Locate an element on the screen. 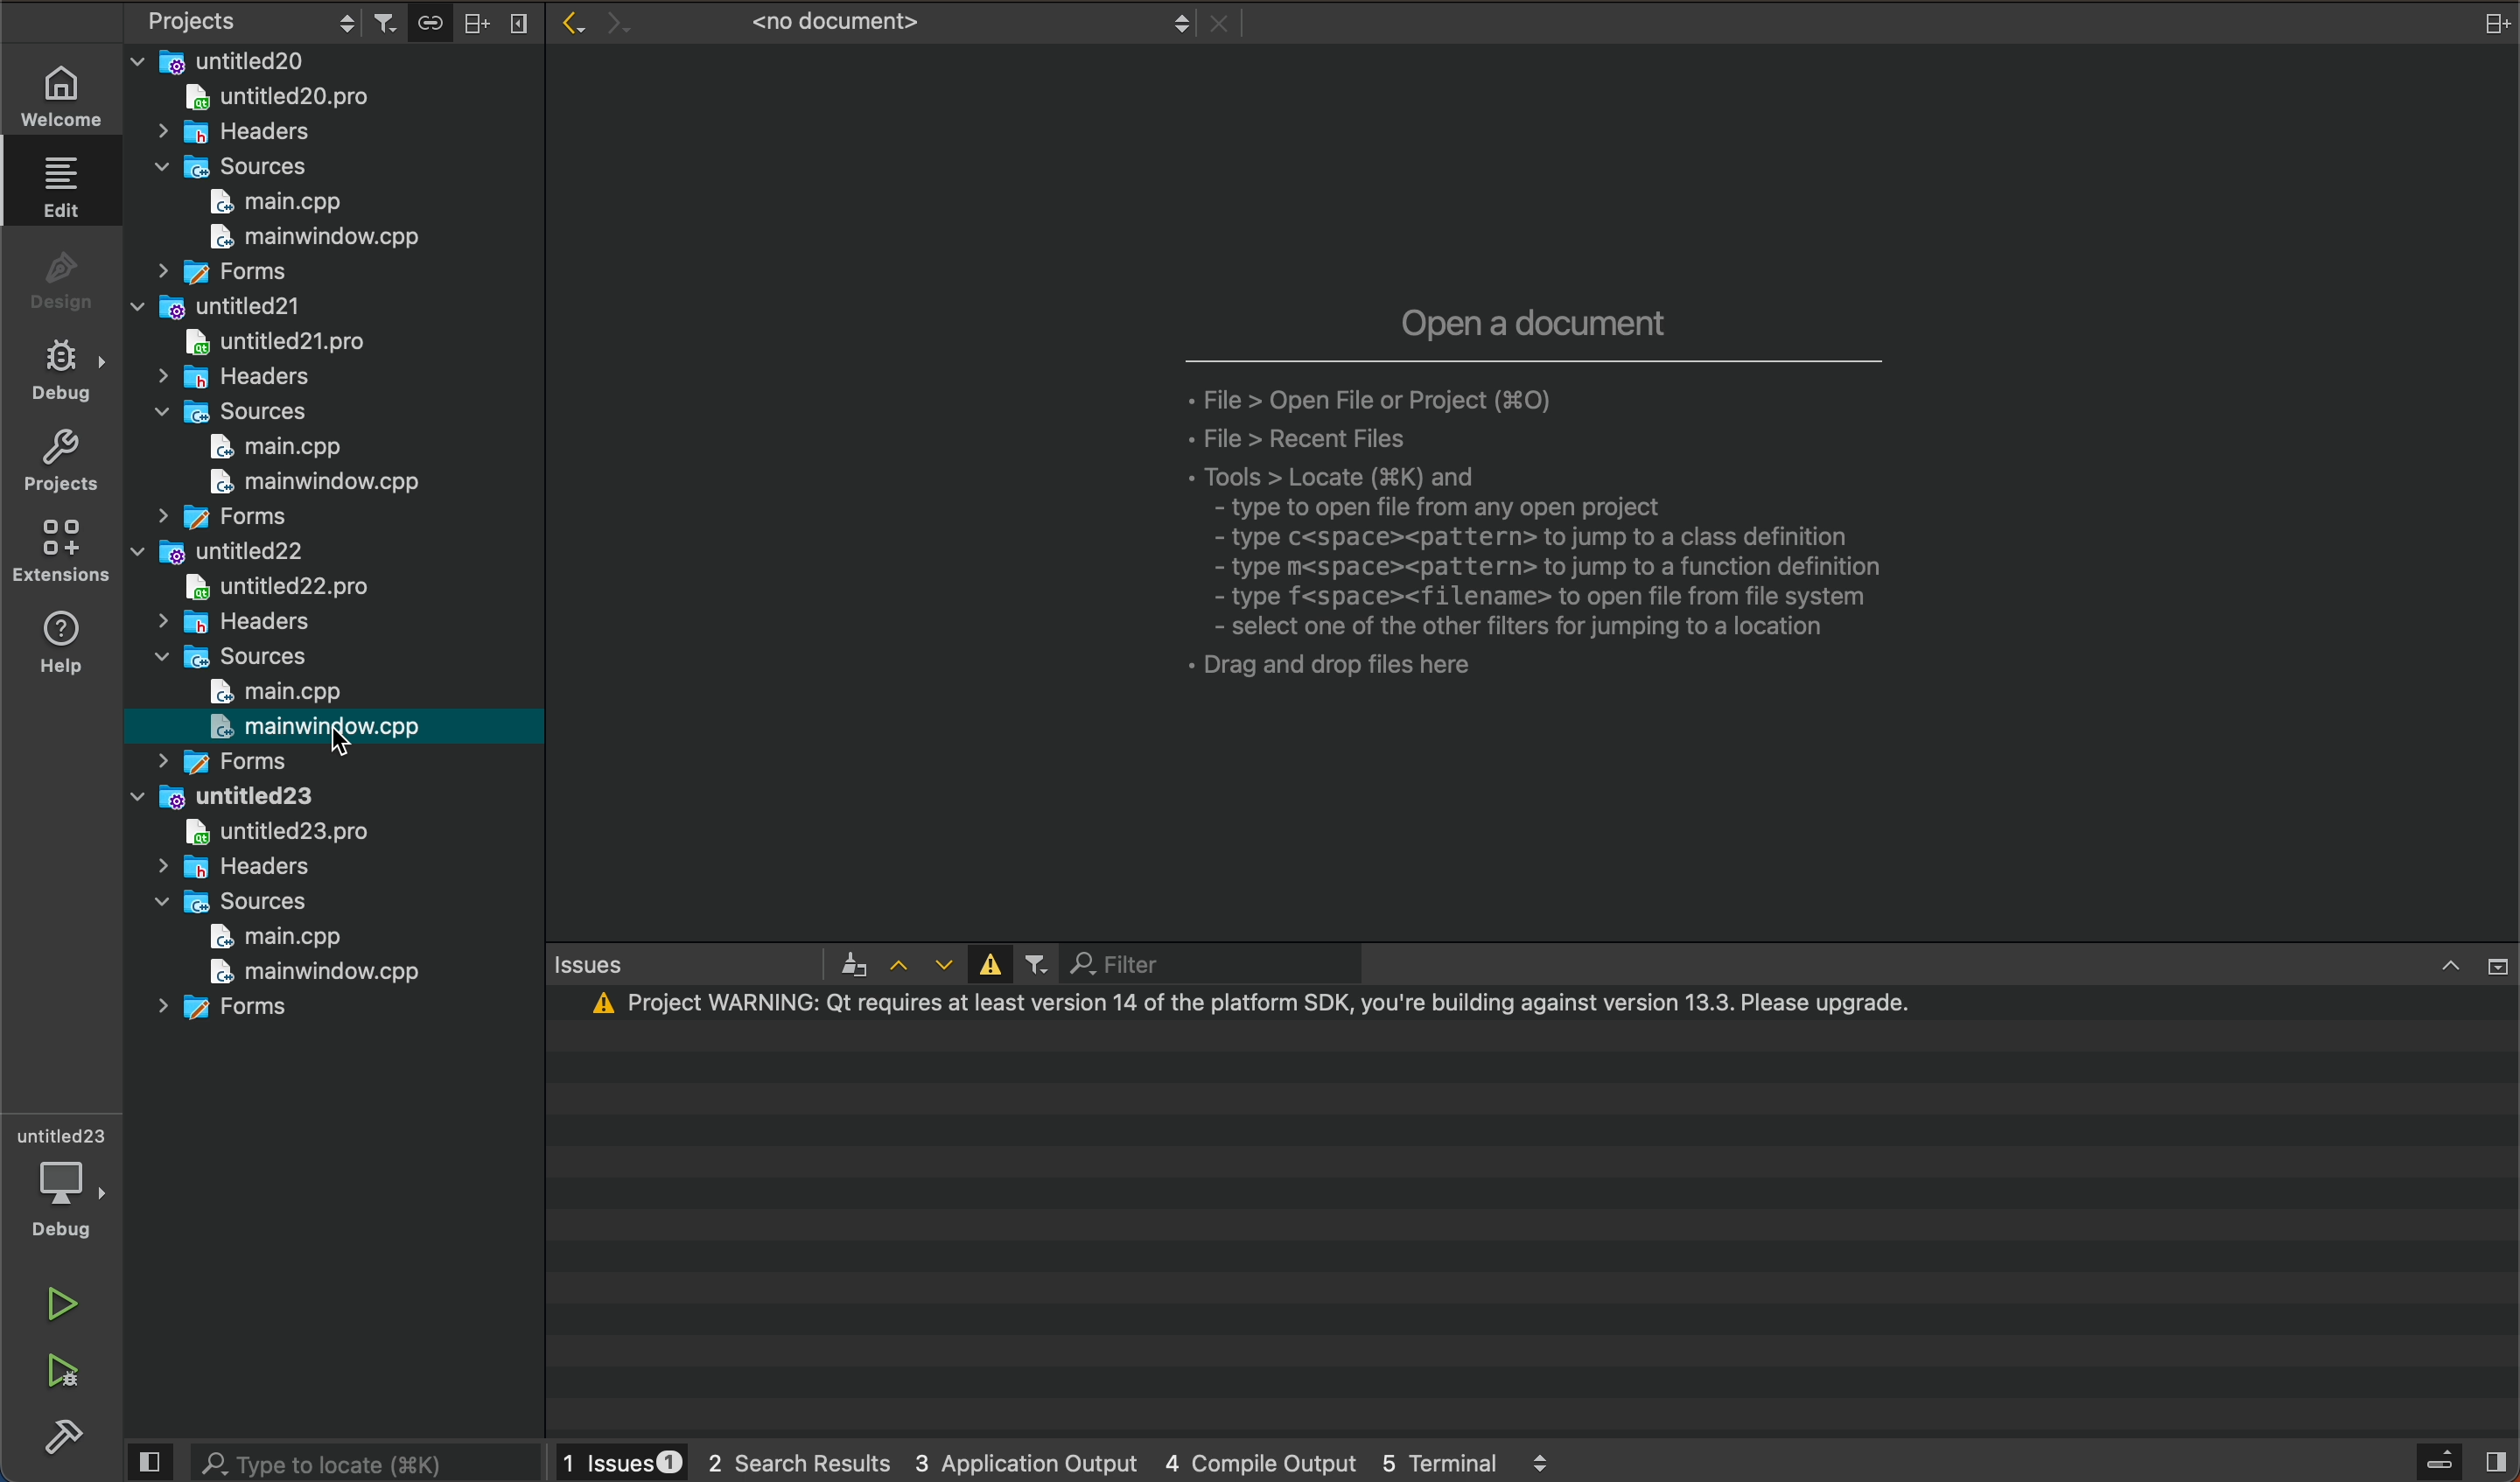 The width and height of the screenshot is (2520, 1482). forms is located at coordinates (227, 760).